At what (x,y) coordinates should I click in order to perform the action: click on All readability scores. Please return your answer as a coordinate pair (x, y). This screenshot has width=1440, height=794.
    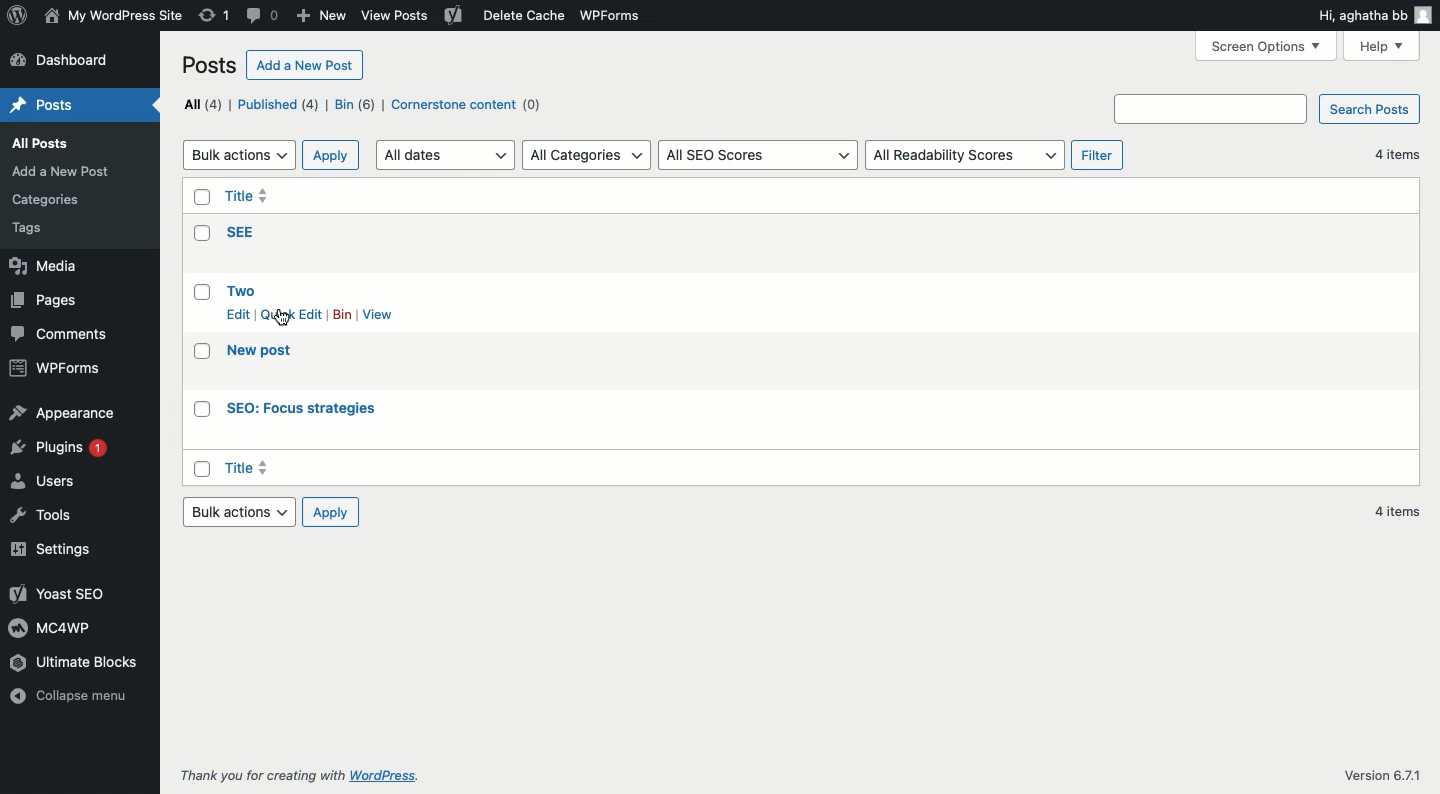
    Looking at the image, I should click on (966, 156).